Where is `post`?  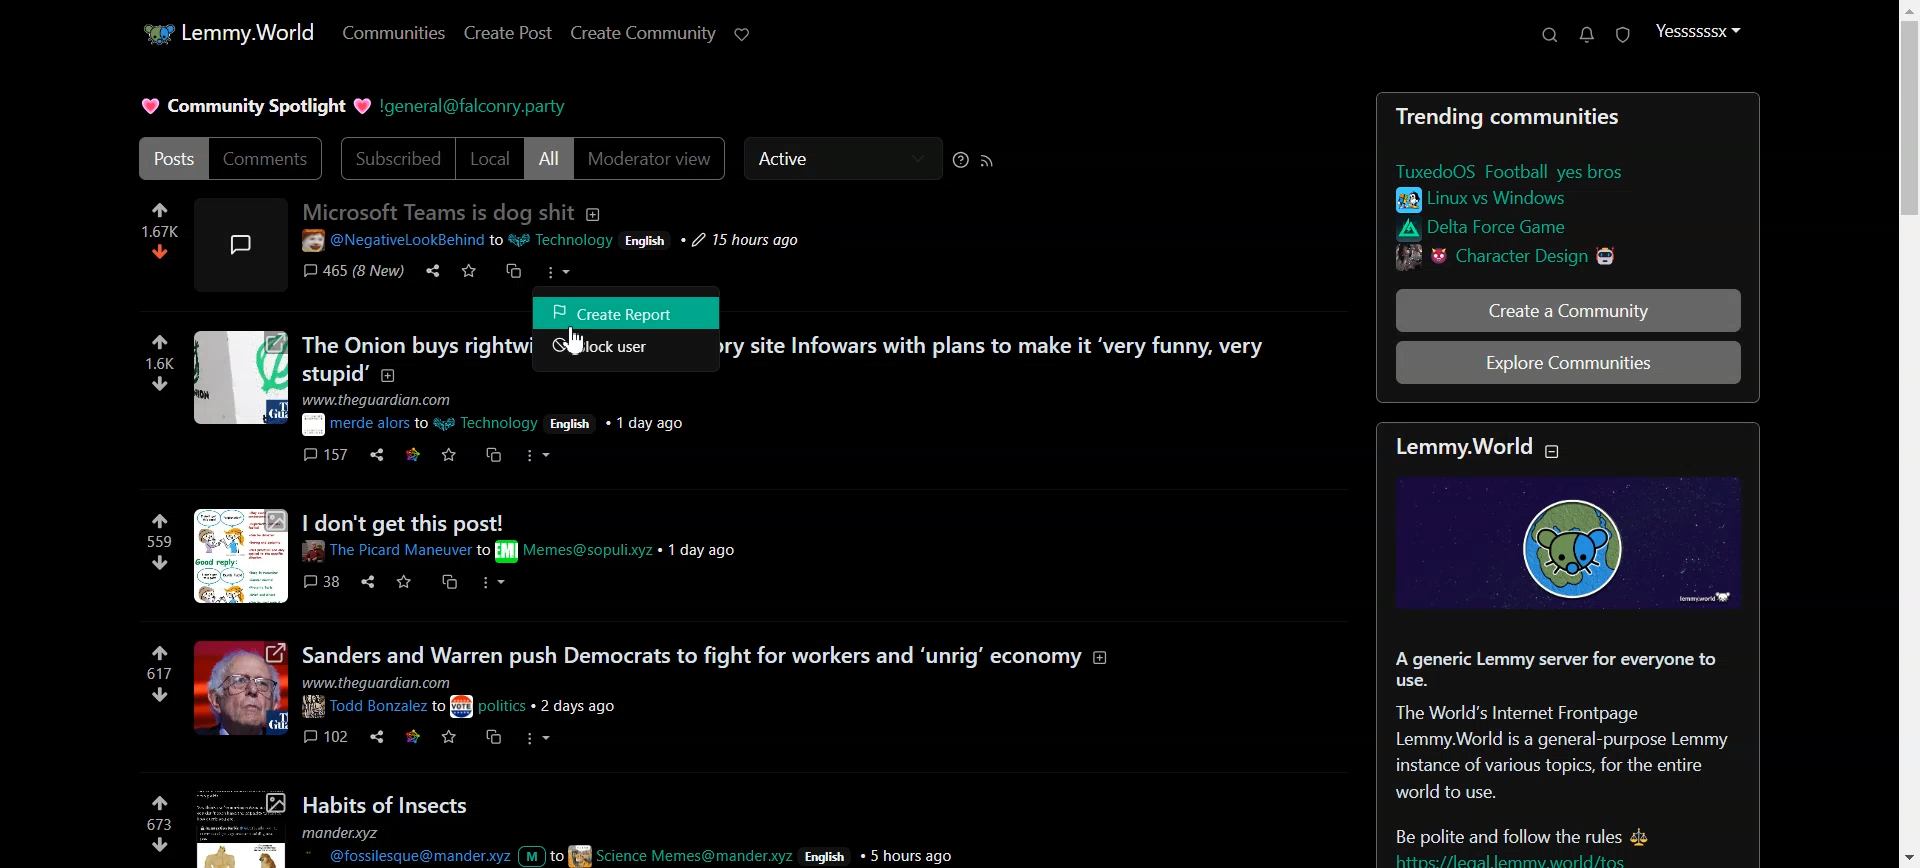
post is located at coordinates (576, 227).